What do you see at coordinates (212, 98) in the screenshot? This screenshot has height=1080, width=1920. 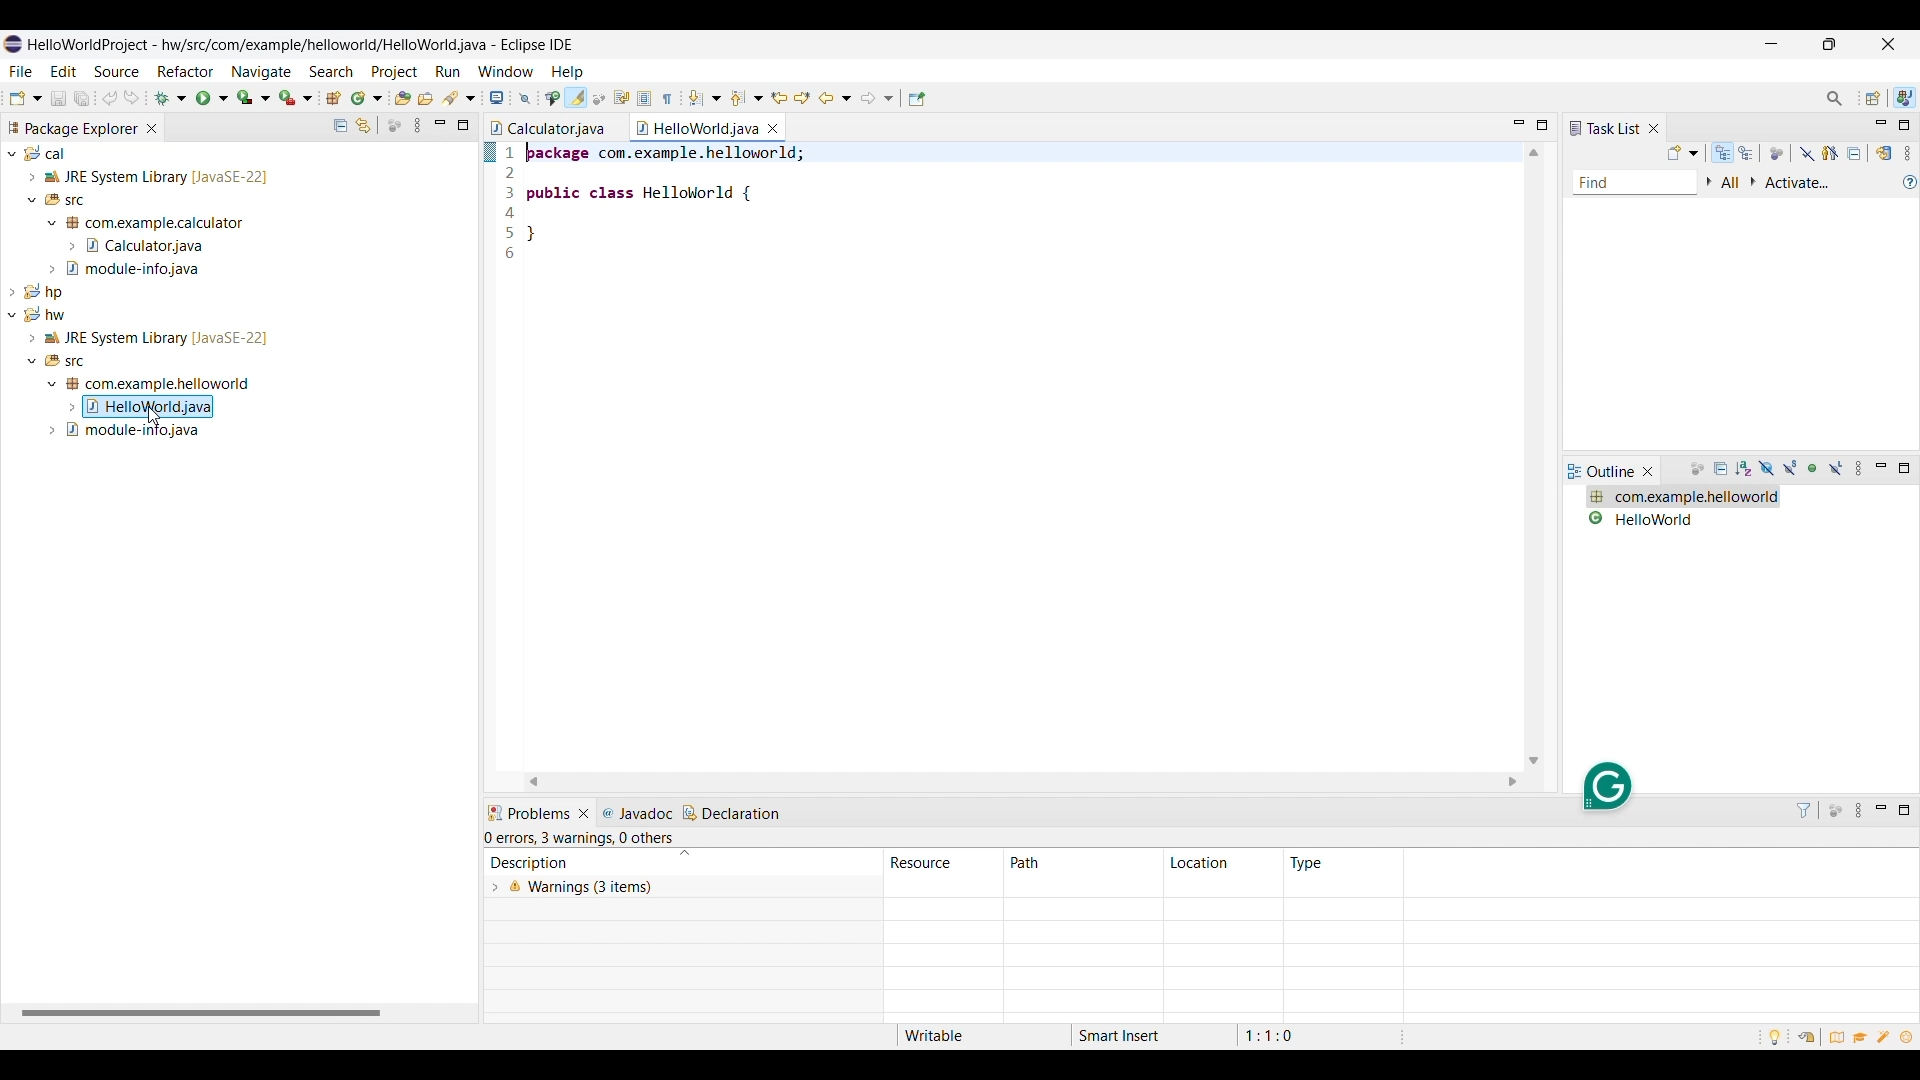 I see `Run options` at bounding box center [212, 98].